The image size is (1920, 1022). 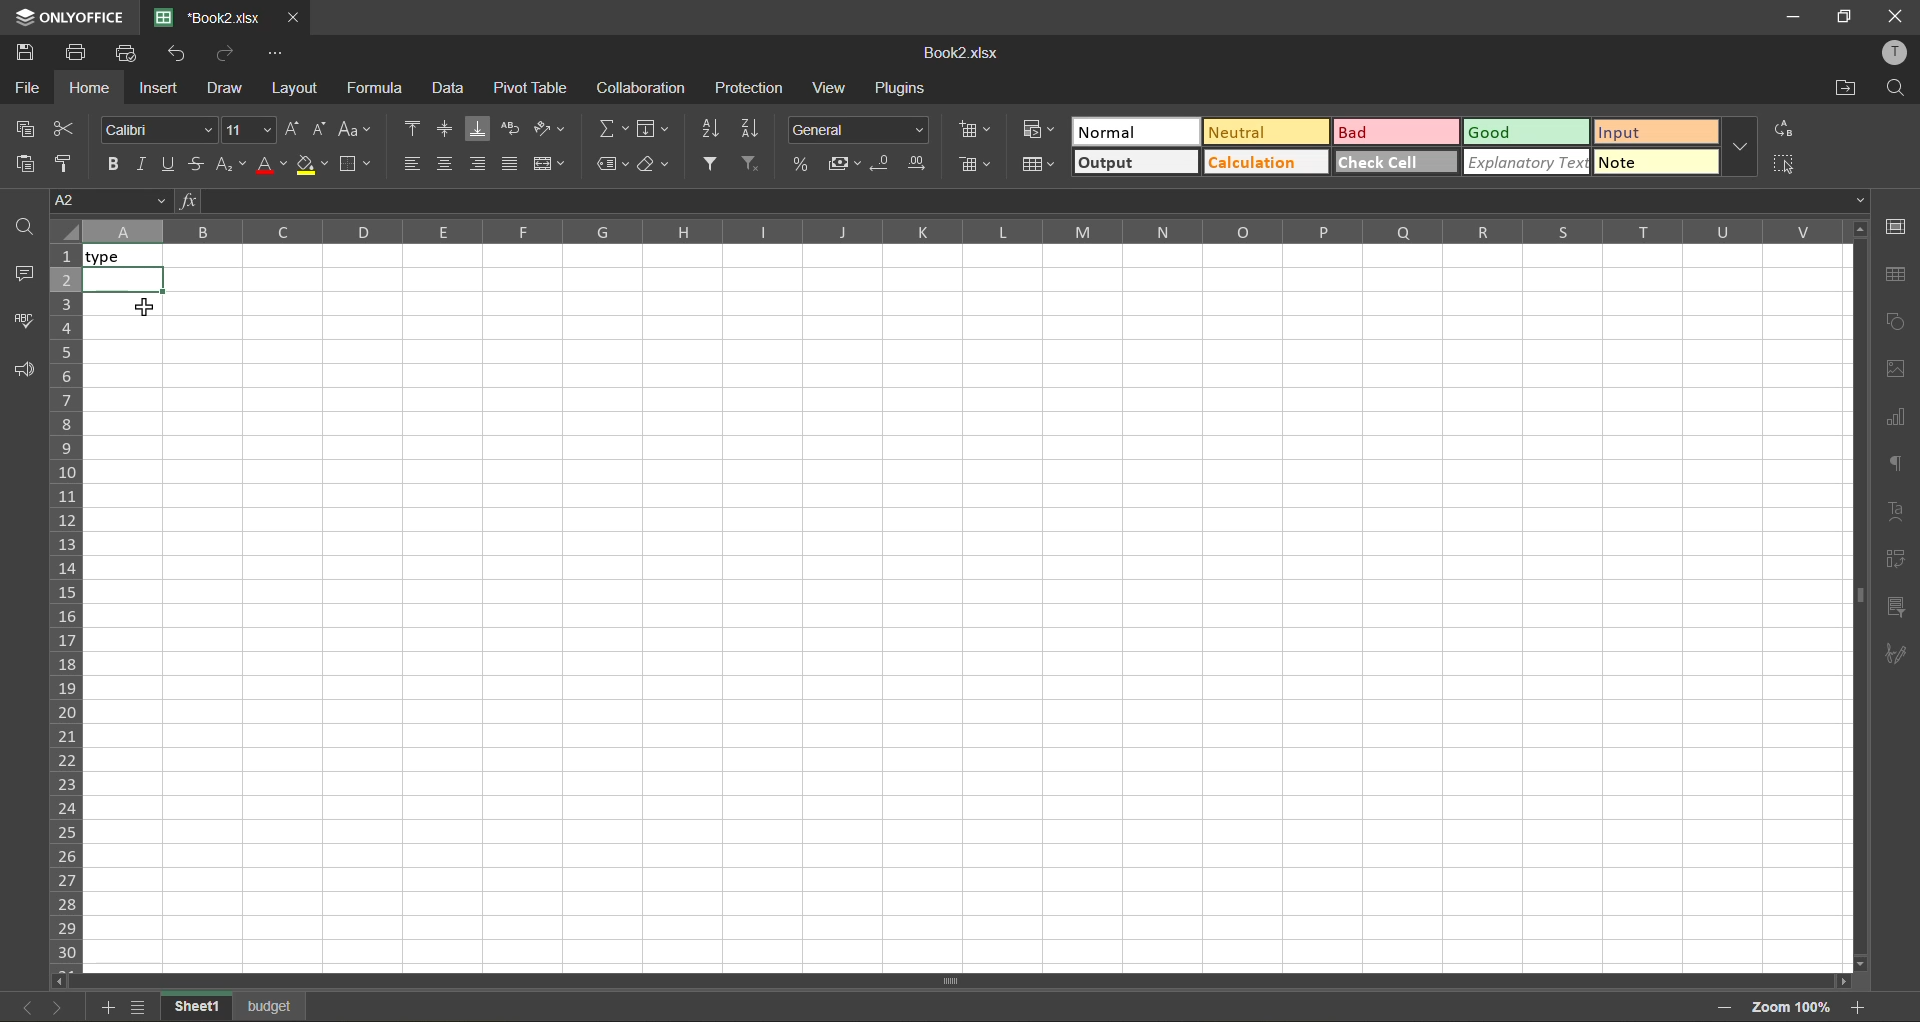 I want to click on decrease decimal, so click(x=880, y=164).